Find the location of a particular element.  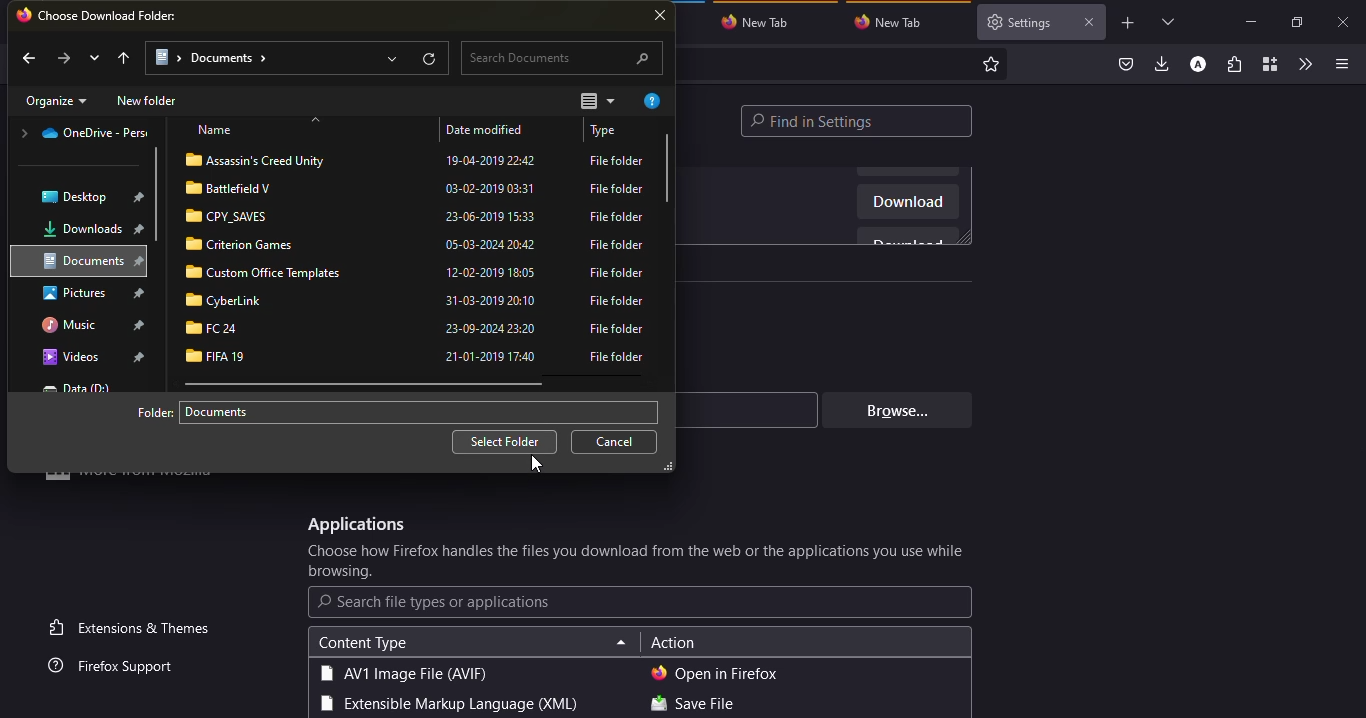

location is located at coordinates (83, 134).